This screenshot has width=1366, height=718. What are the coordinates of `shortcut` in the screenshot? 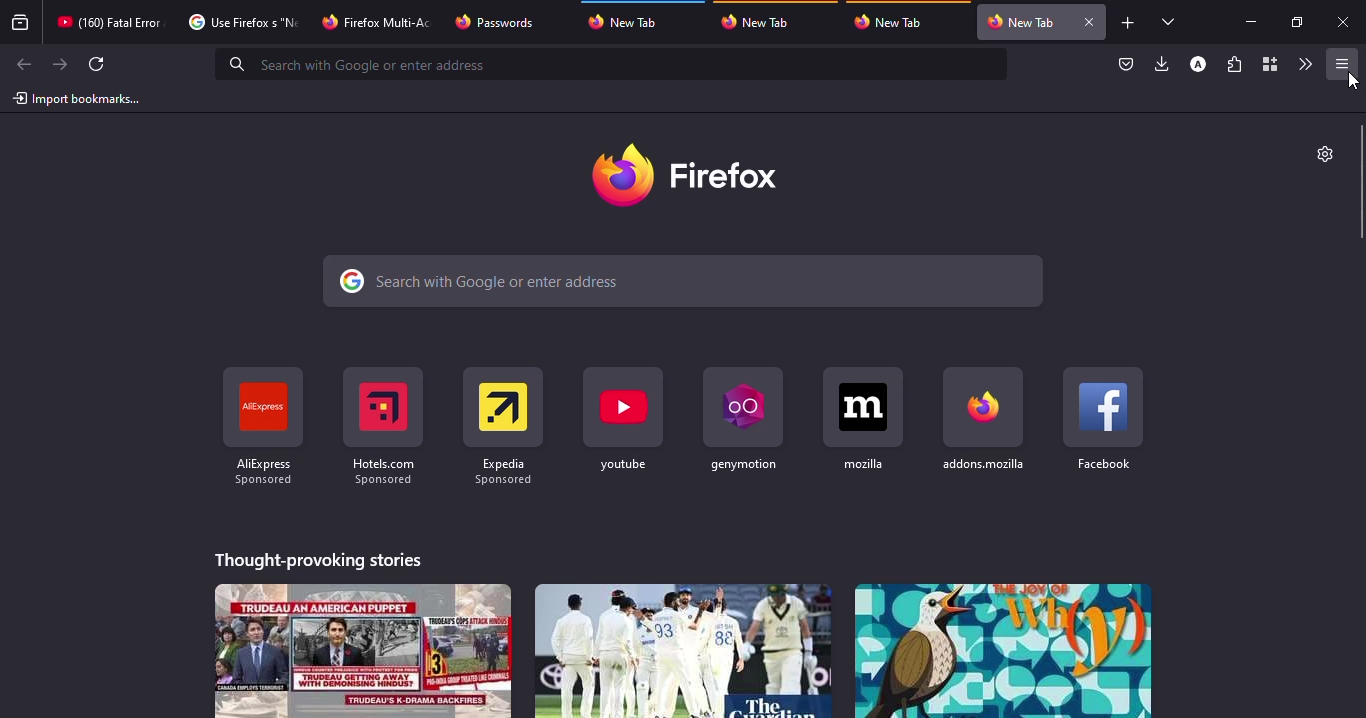 It's located at (863, 418).